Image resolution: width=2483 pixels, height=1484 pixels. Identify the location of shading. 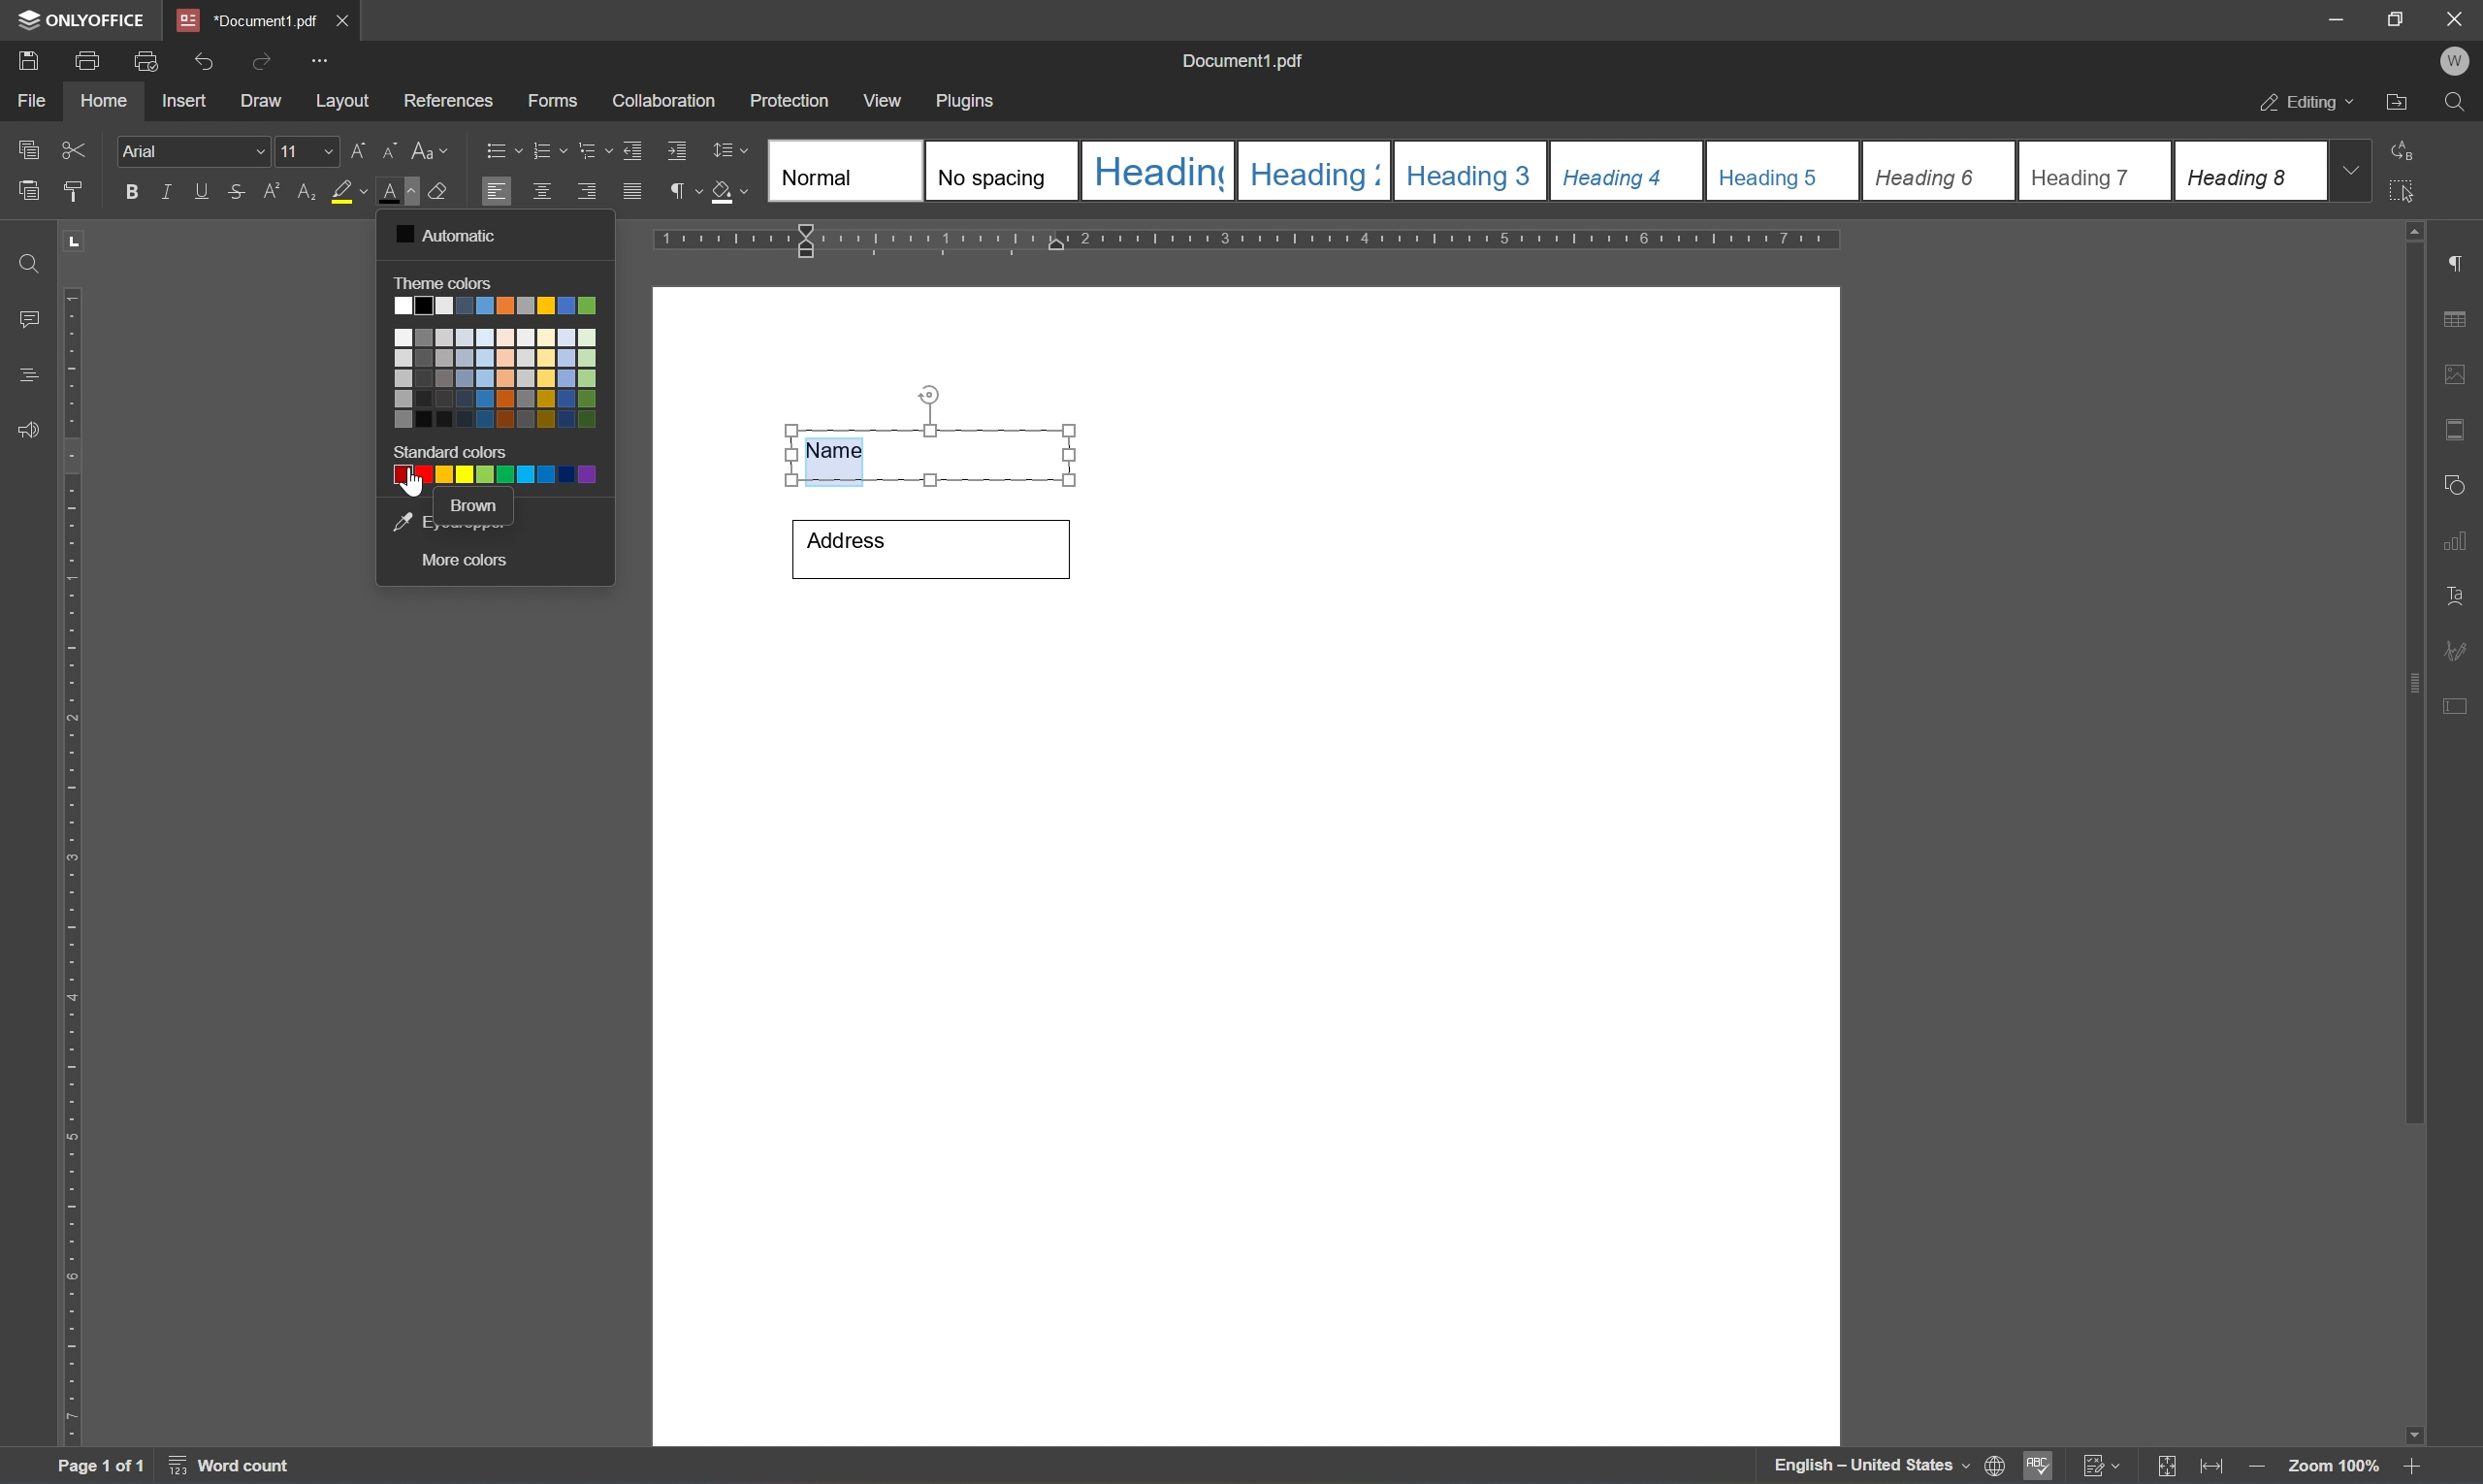
(732, 194).